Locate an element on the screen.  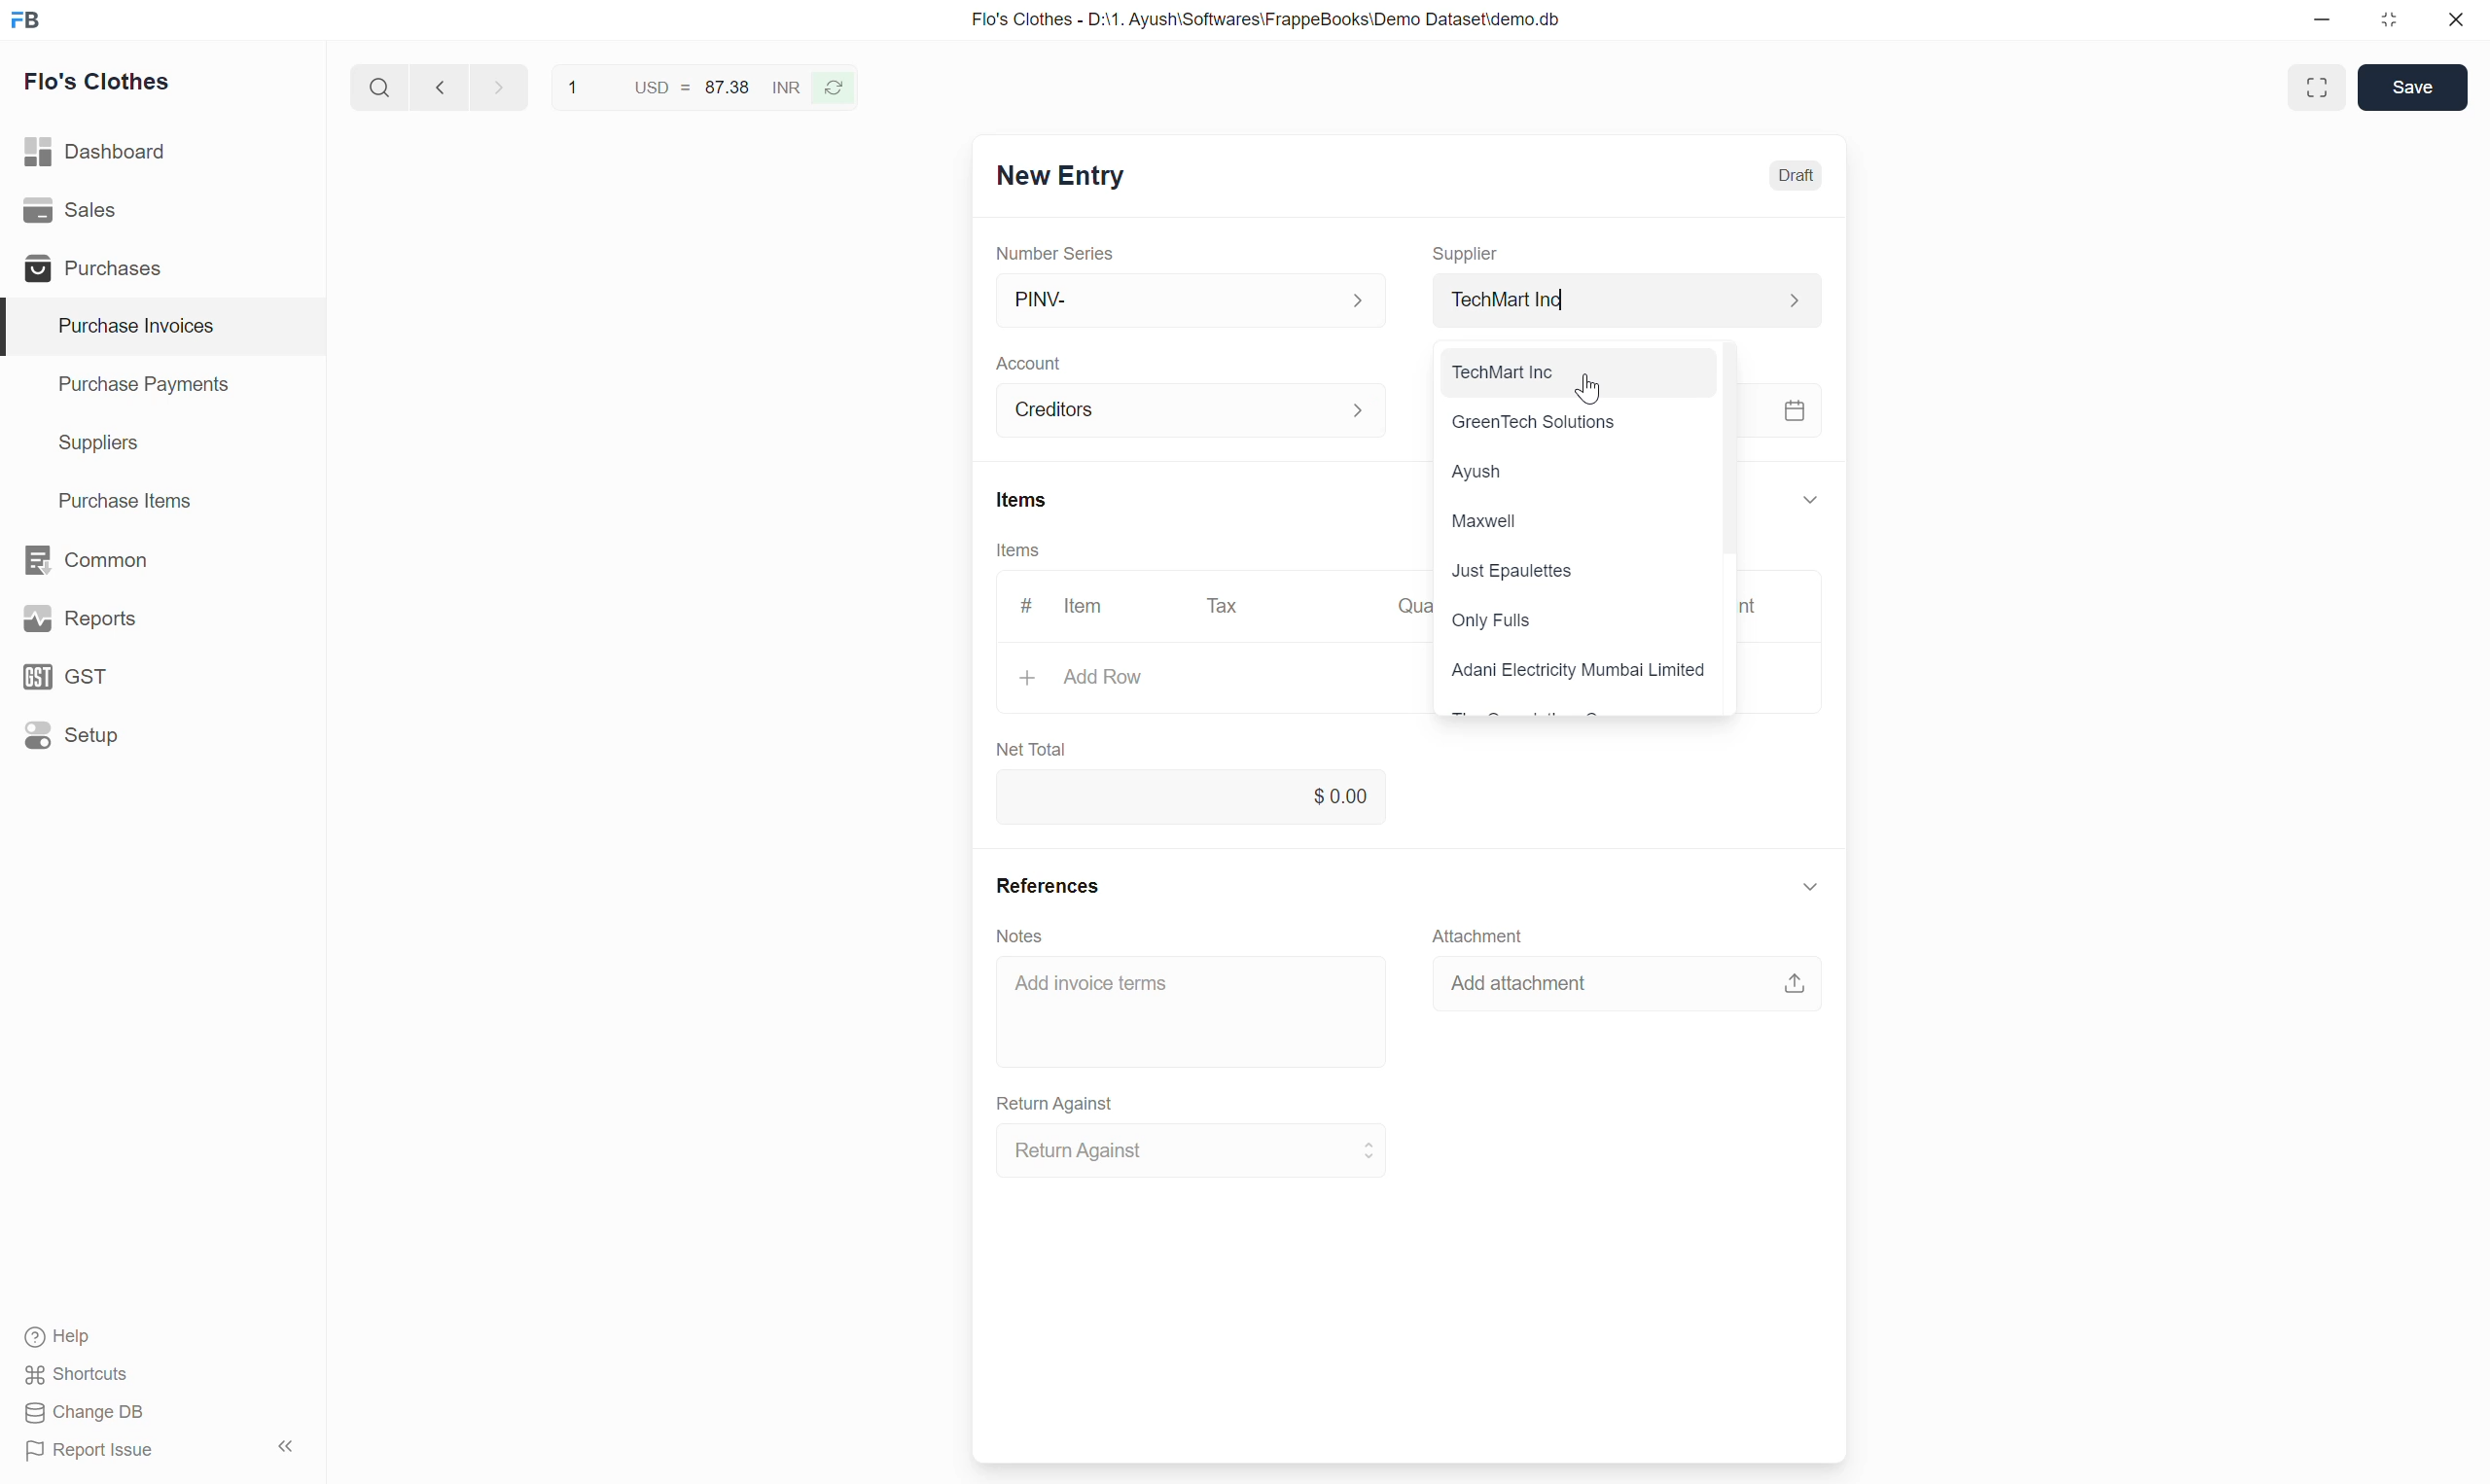
expand button is located at coordinates (1811, 892).